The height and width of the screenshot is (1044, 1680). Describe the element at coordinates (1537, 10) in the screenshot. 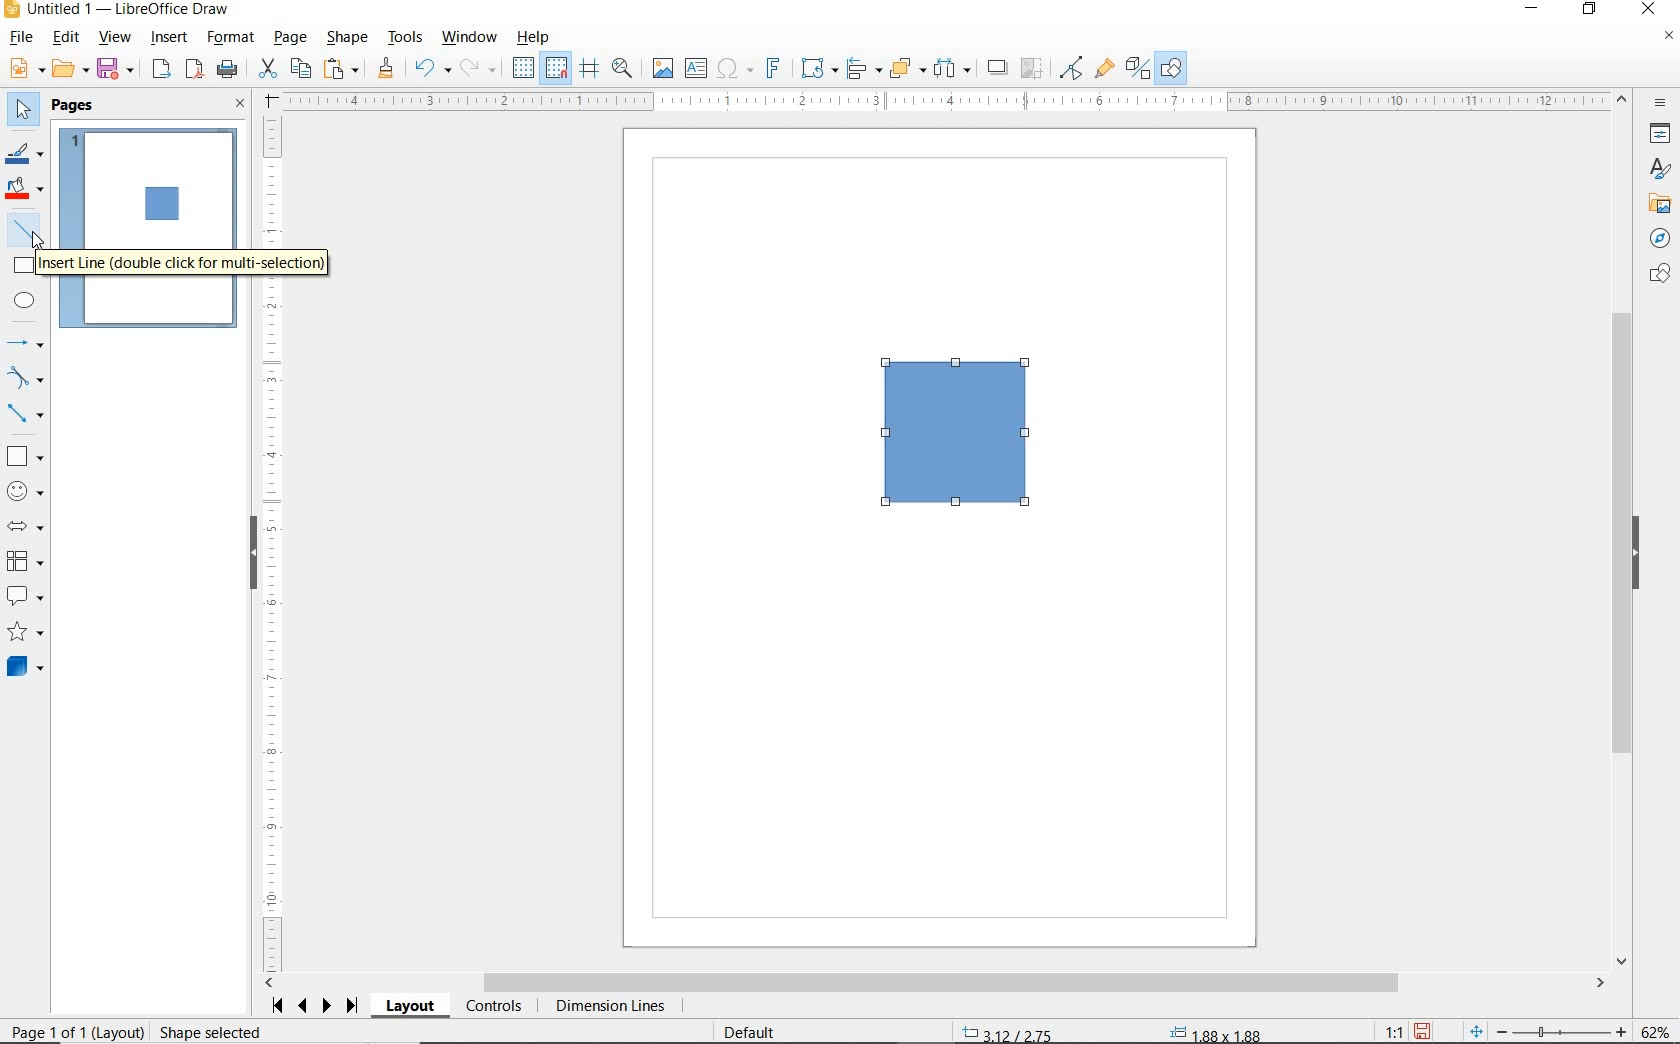

I see `MINIMIZE` at that location.